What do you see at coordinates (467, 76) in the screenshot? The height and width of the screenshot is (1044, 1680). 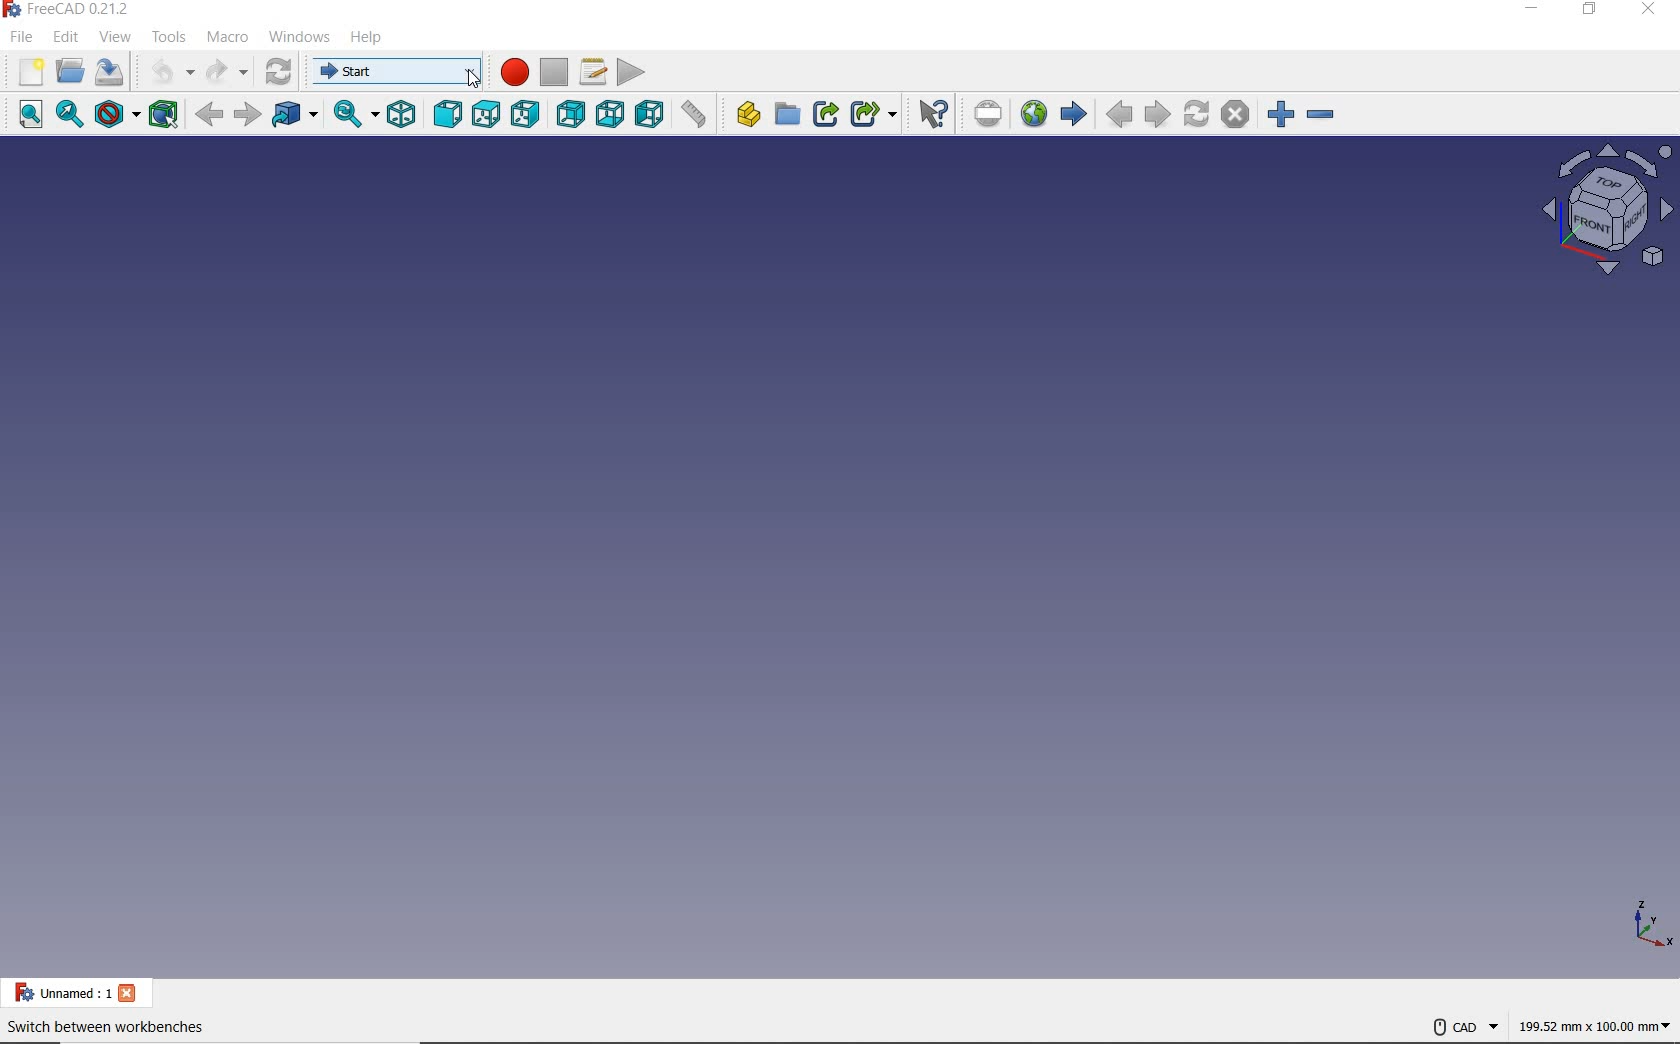 I see `cursor` at bounding box center [467, 76].